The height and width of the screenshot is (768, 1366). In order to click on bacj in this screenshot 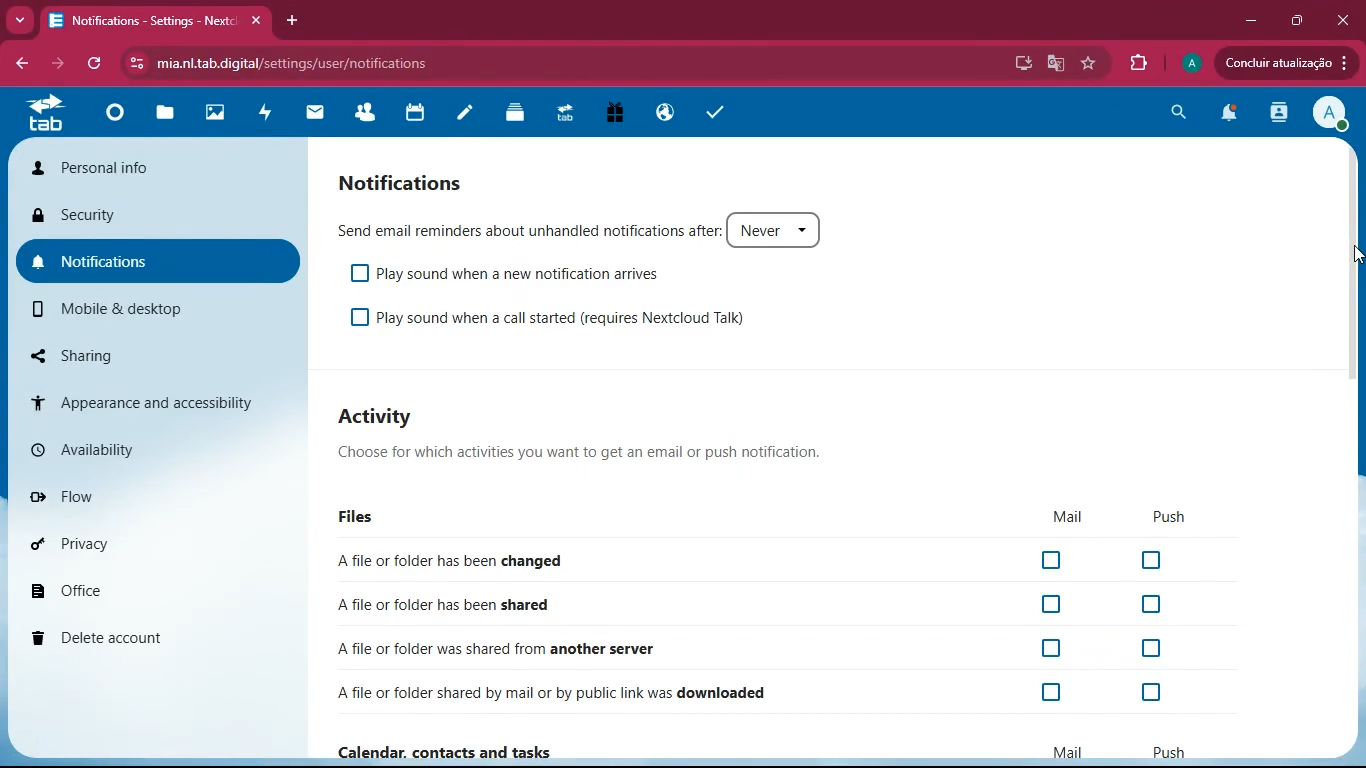, I will do `click(20, 66)`.